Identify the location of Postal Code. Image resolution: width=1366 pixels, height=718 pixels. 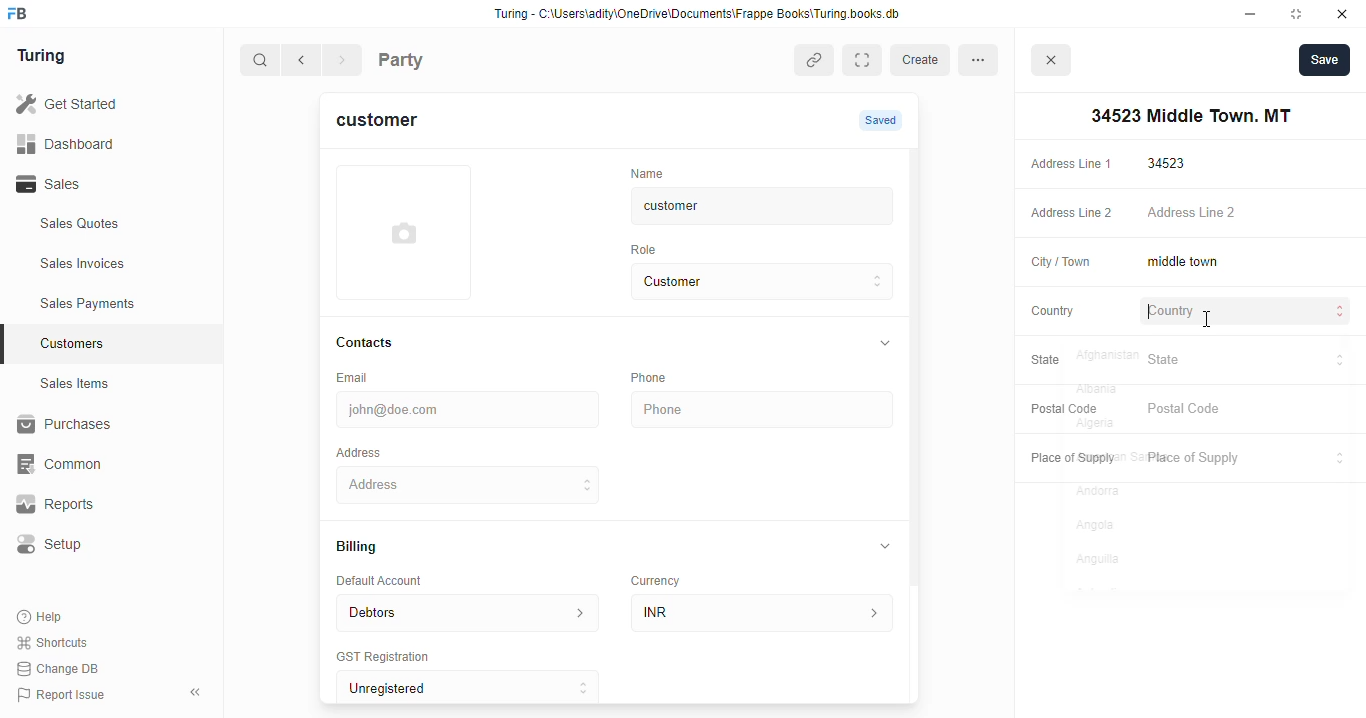
(1247, 410).